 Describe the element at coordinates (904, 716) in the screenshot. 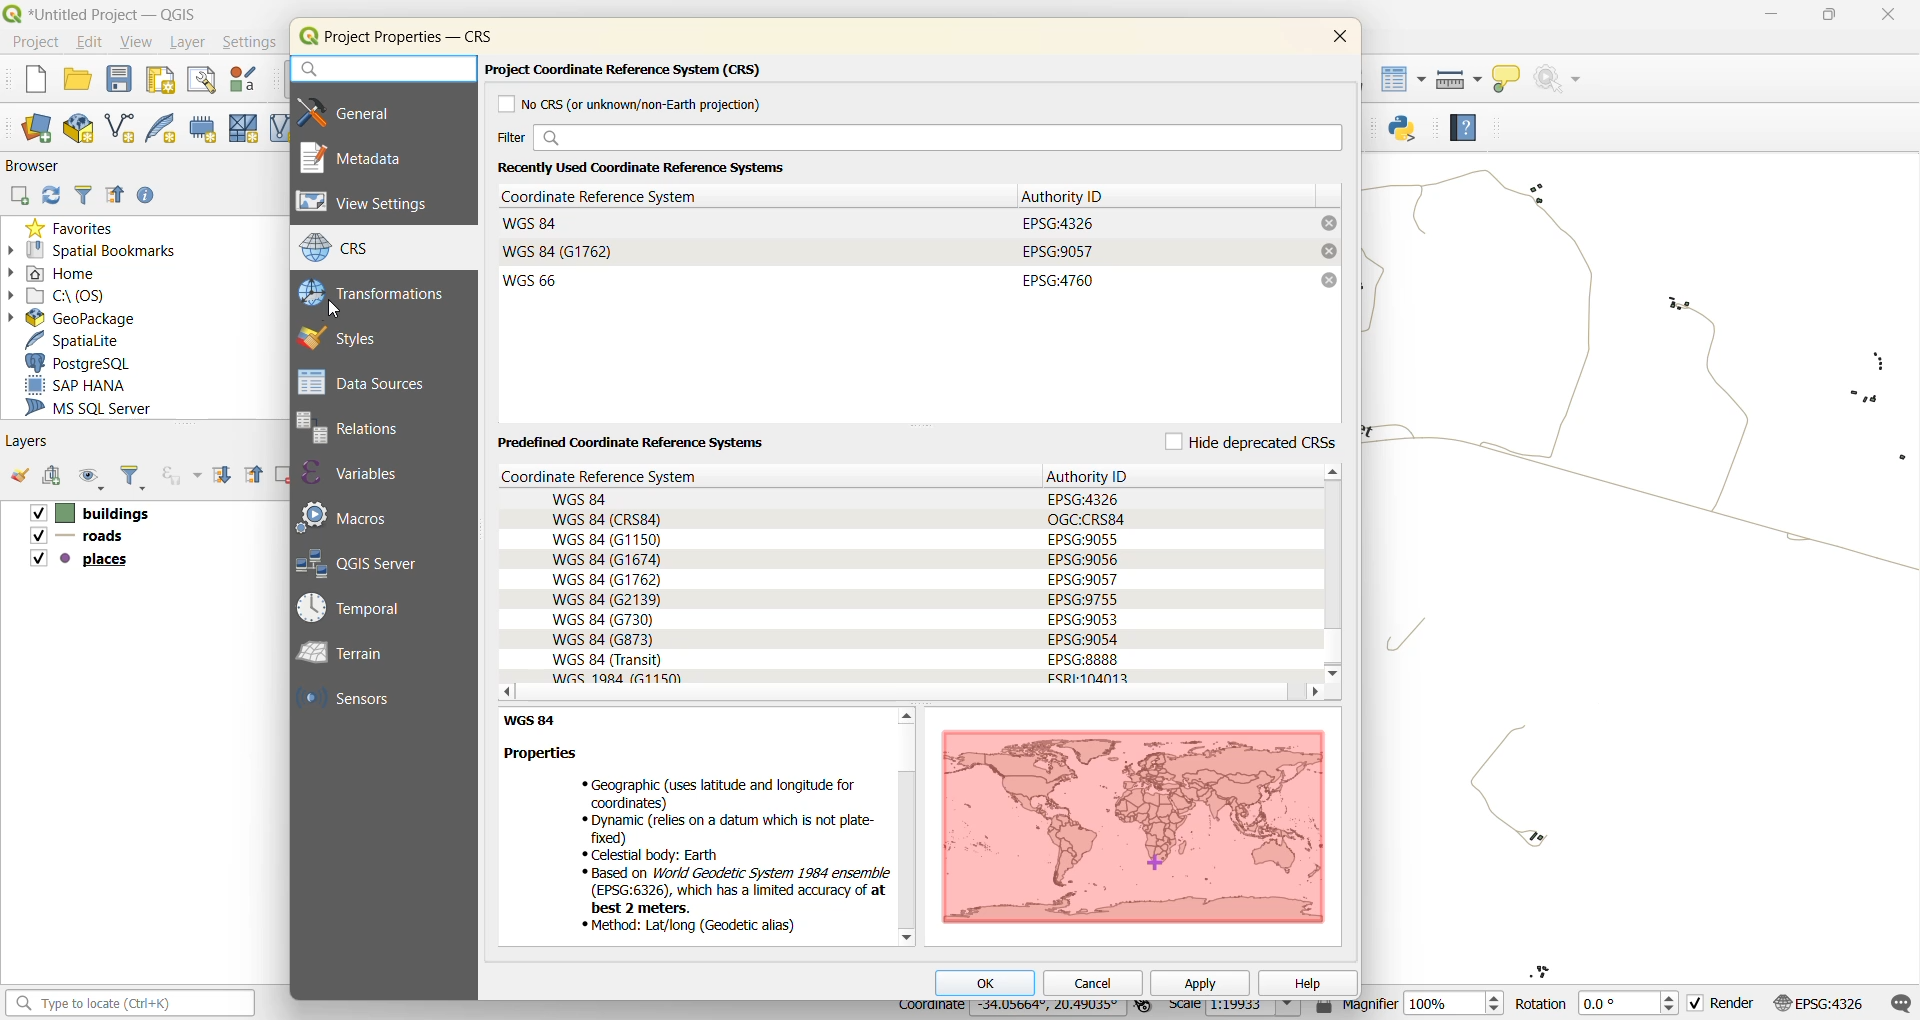

I see `scroll up` at that location.